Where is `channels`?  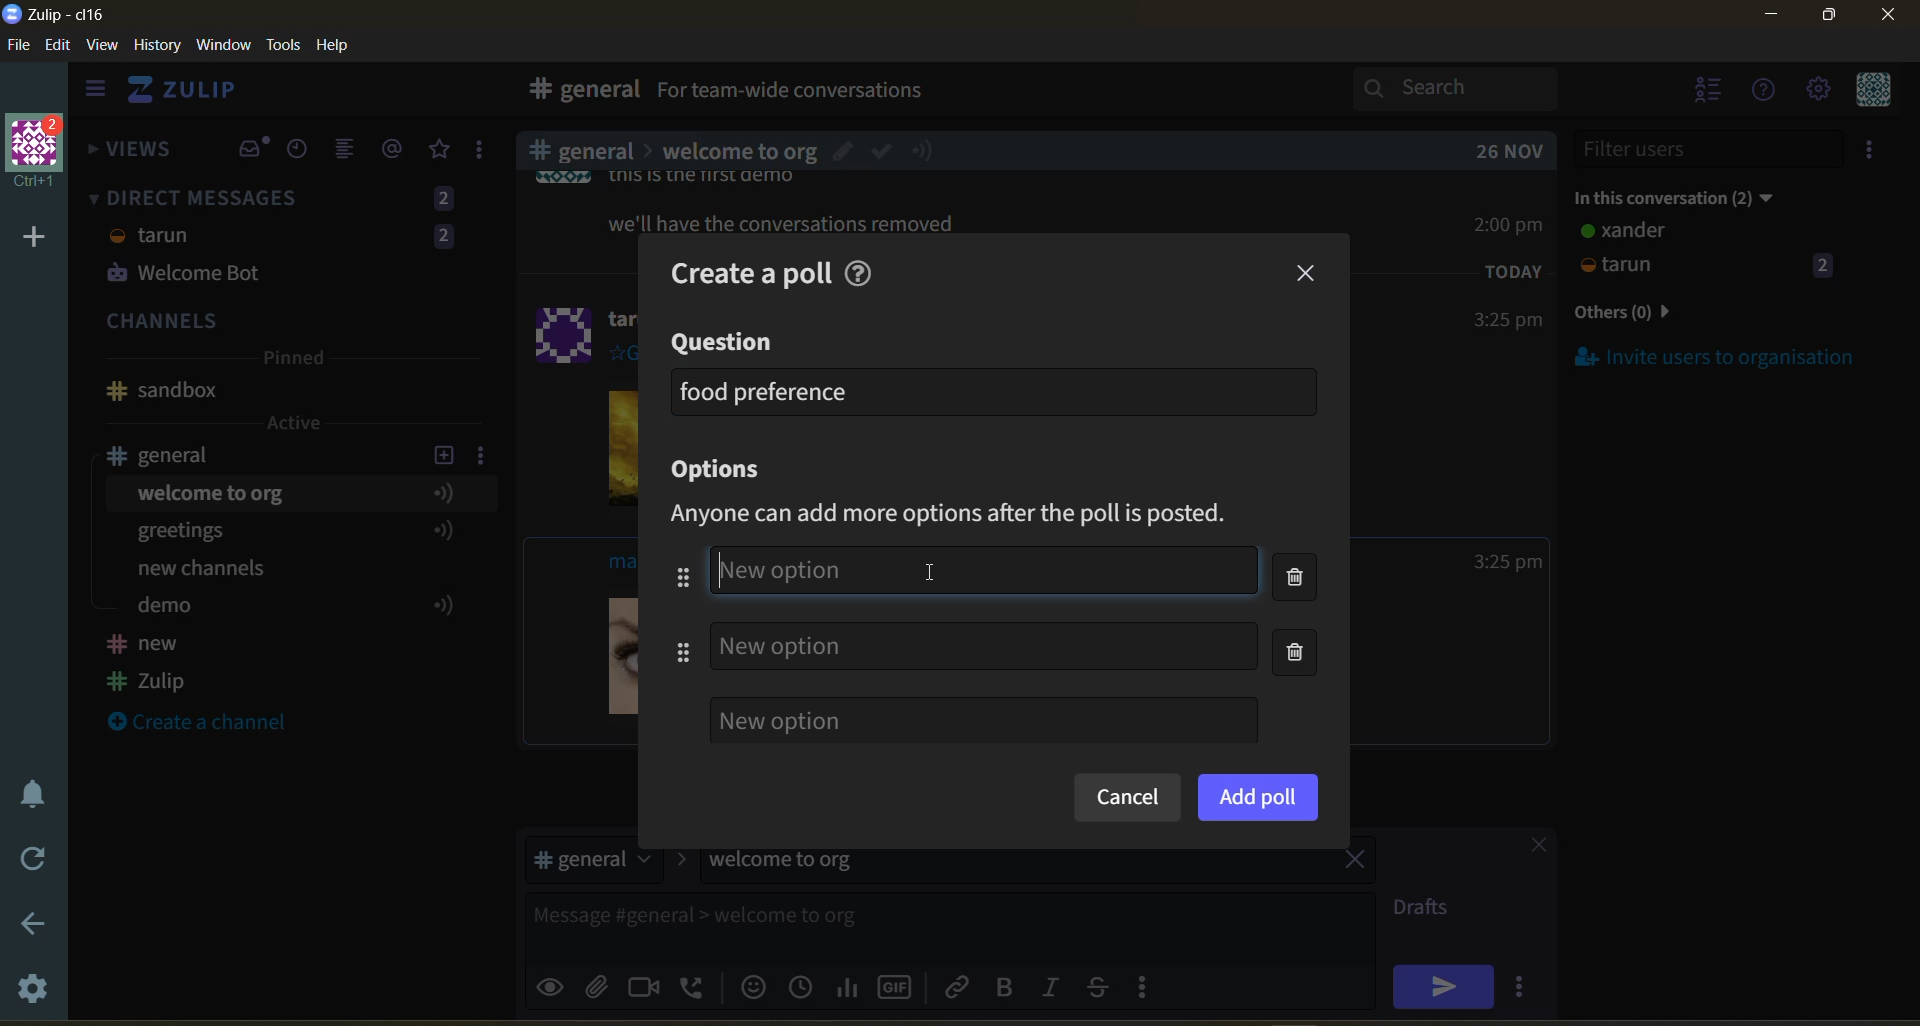 channels is located at coordinates (289, 323).